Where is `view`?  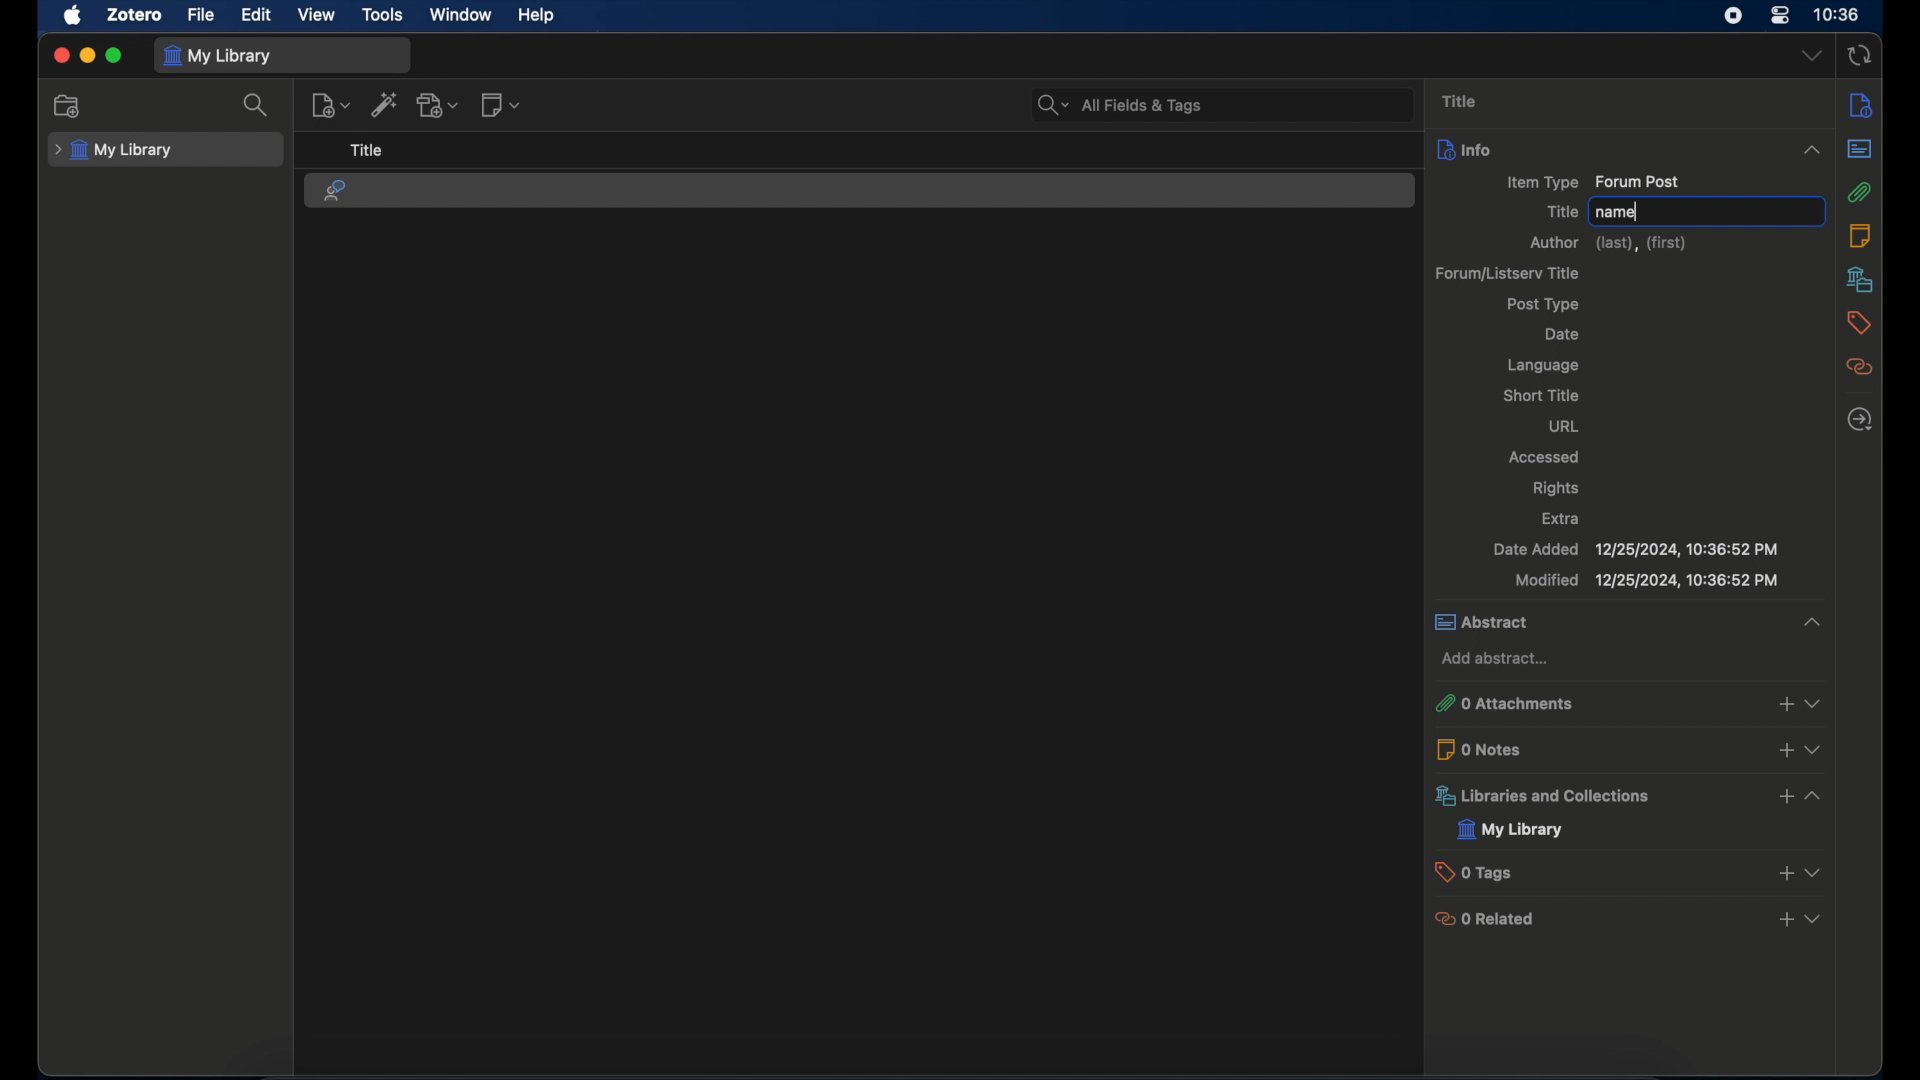 view is located at coordinates (318, 15).